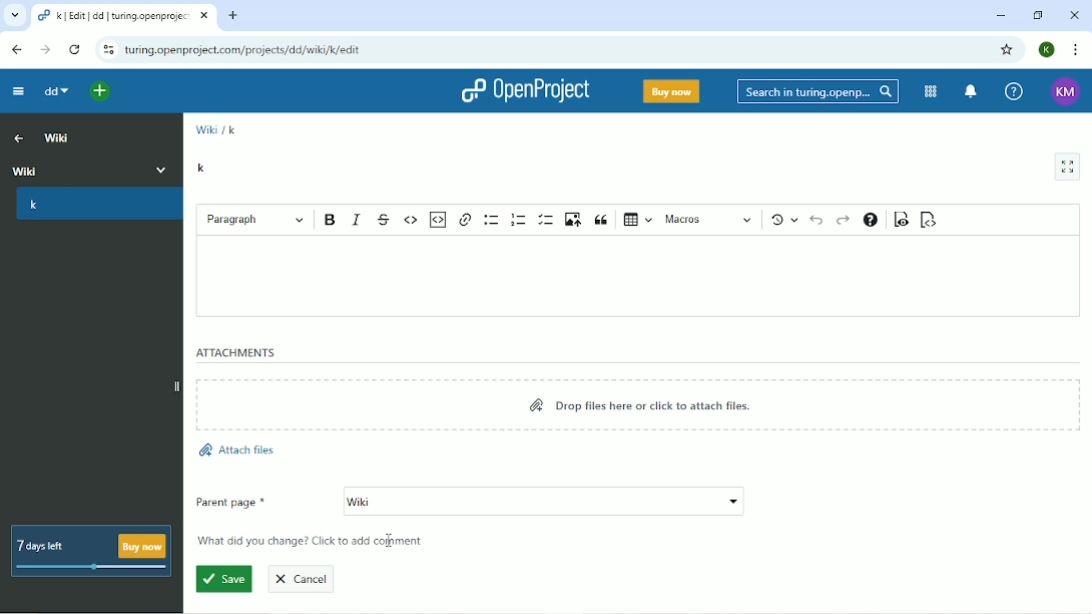 This screenshot has height=614, width=1092. What do you see at coordinates (94, 550) in the screenshot?
I see `7 days left ` at bounding box center [94, 550].